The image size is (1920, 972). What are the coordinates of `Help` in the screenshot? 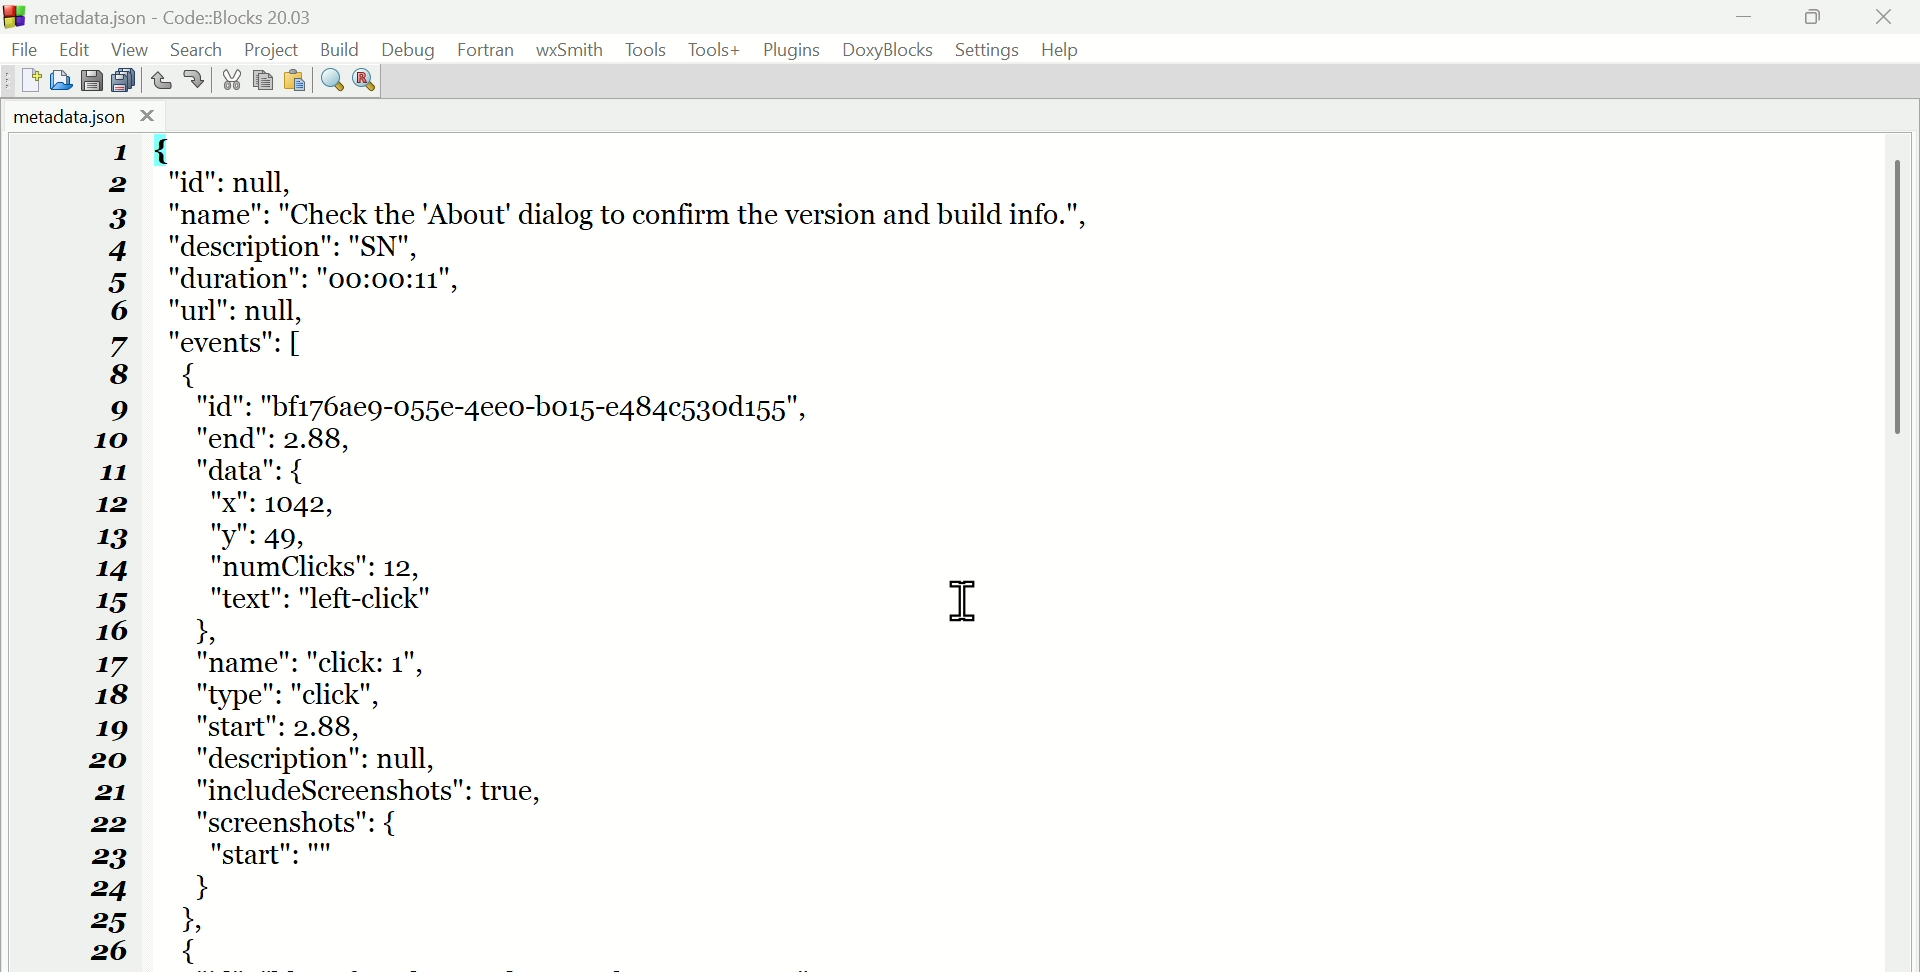 It's located at (1066, 49).